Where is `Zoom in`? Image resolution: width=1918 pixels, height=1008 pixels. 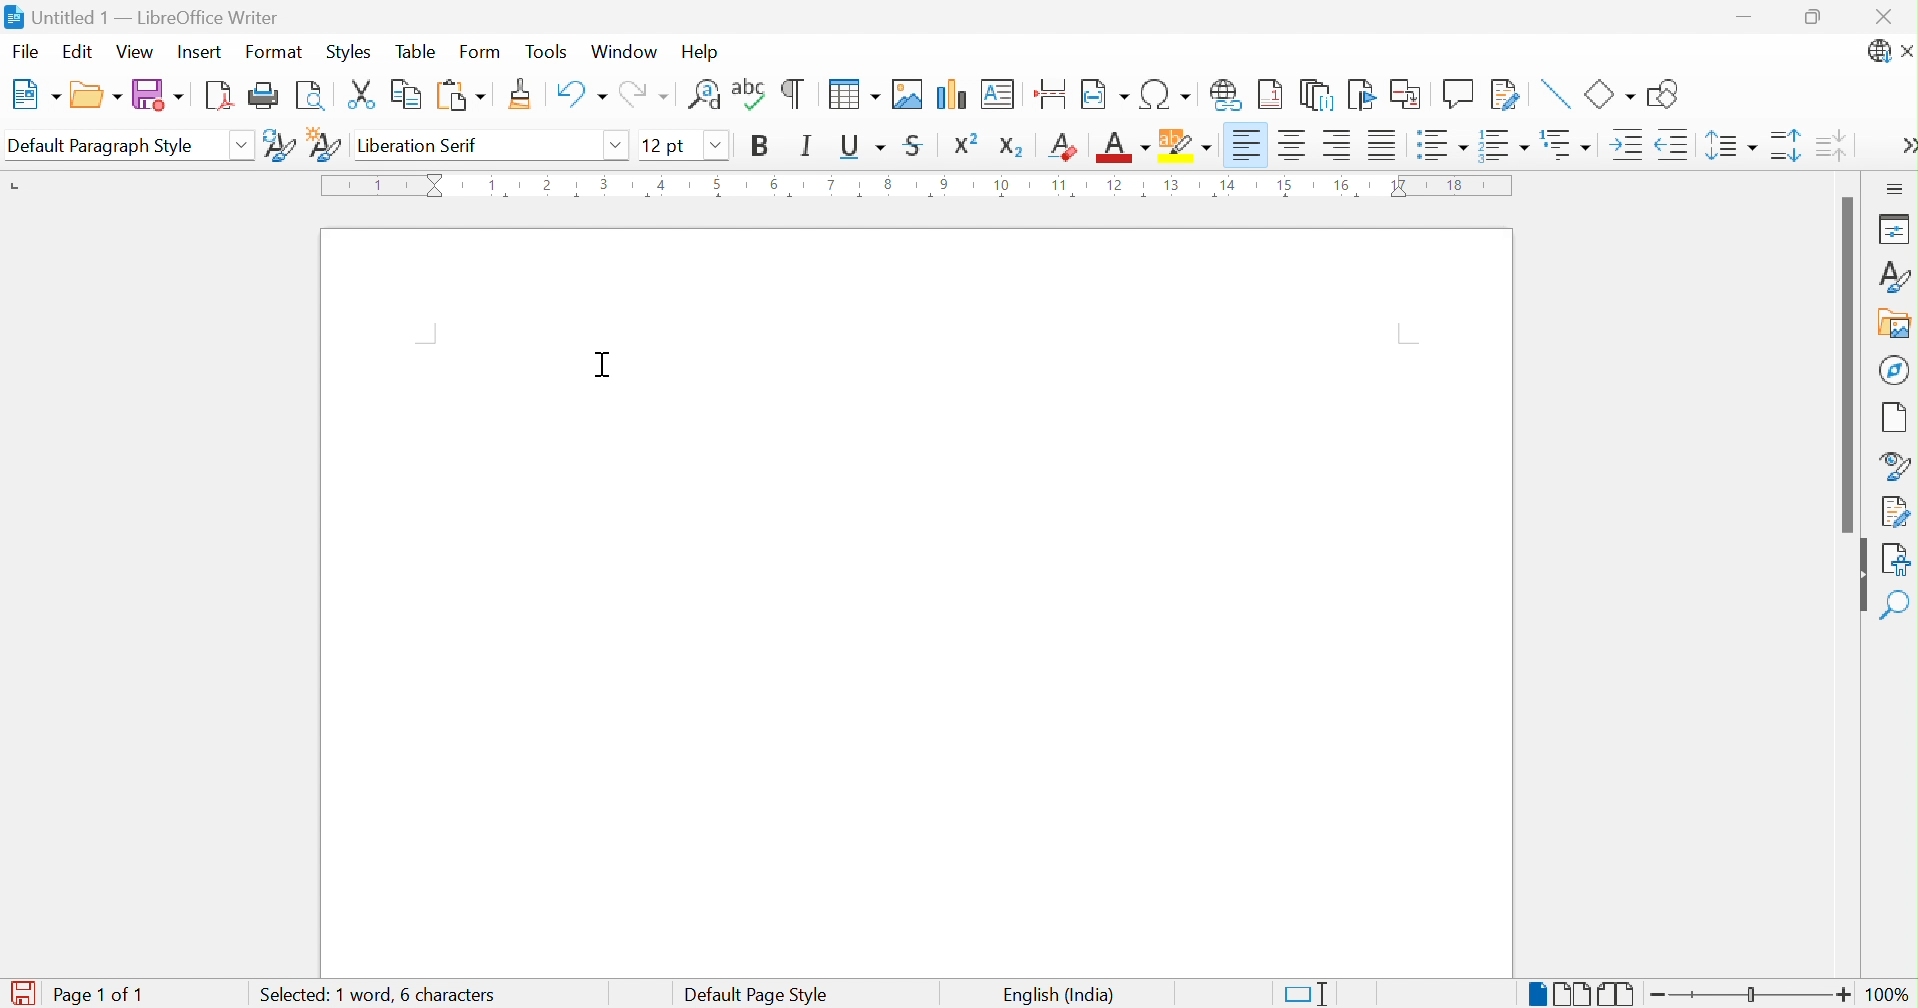 Zoom in is located at coordinates (1845, 994).